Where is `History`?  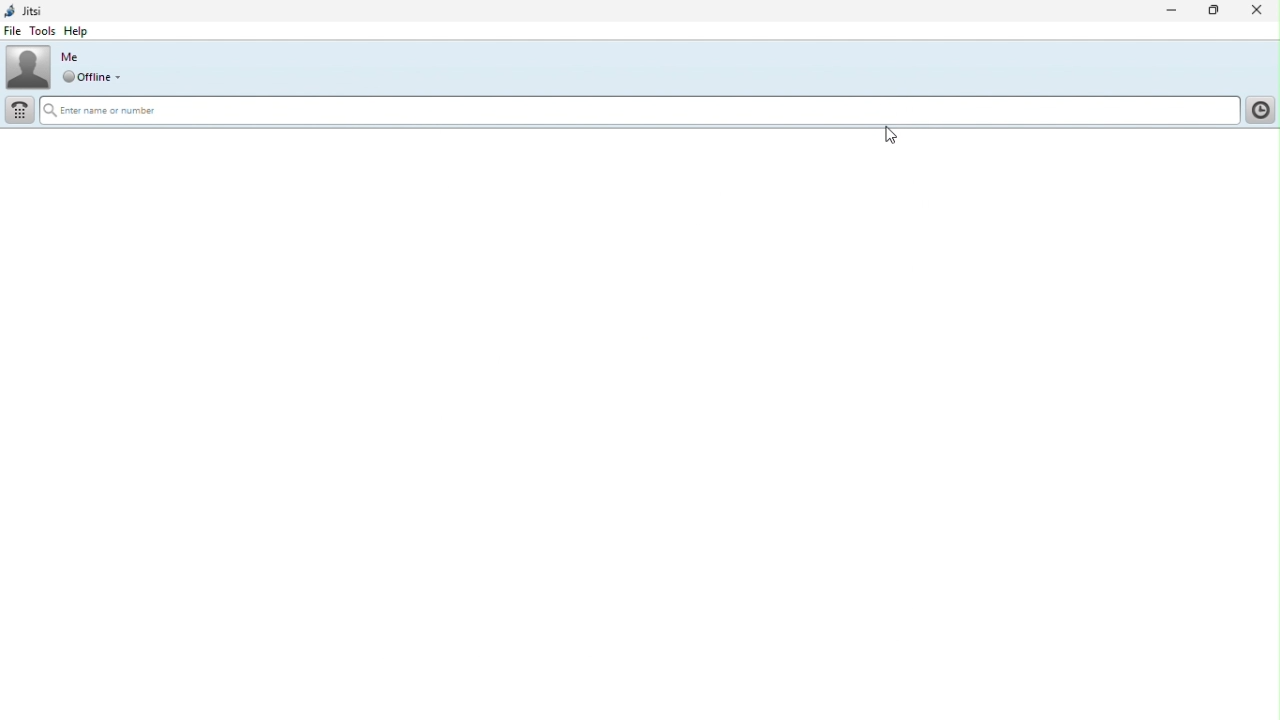
History is located at coordinates (1259, 110).